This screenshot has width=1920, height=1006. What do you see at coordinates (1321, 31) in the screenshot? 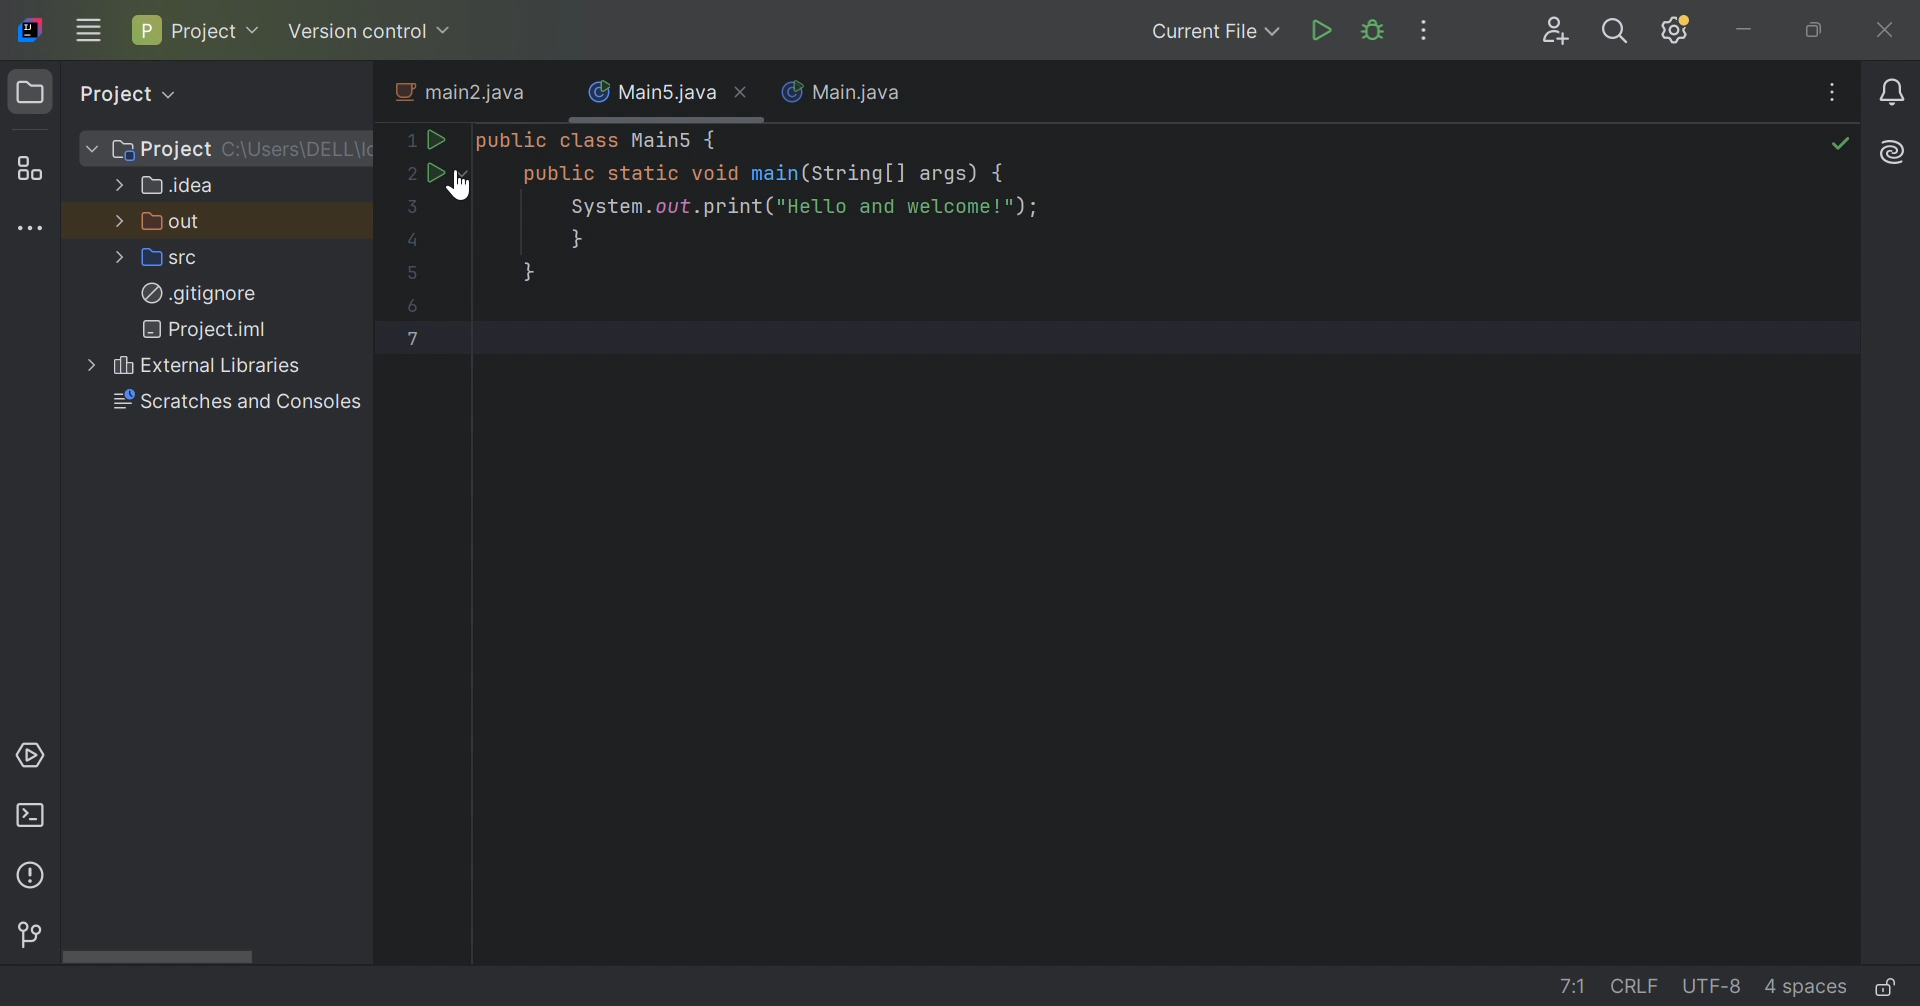
I see `Run` at bounding box center [1321, 31].